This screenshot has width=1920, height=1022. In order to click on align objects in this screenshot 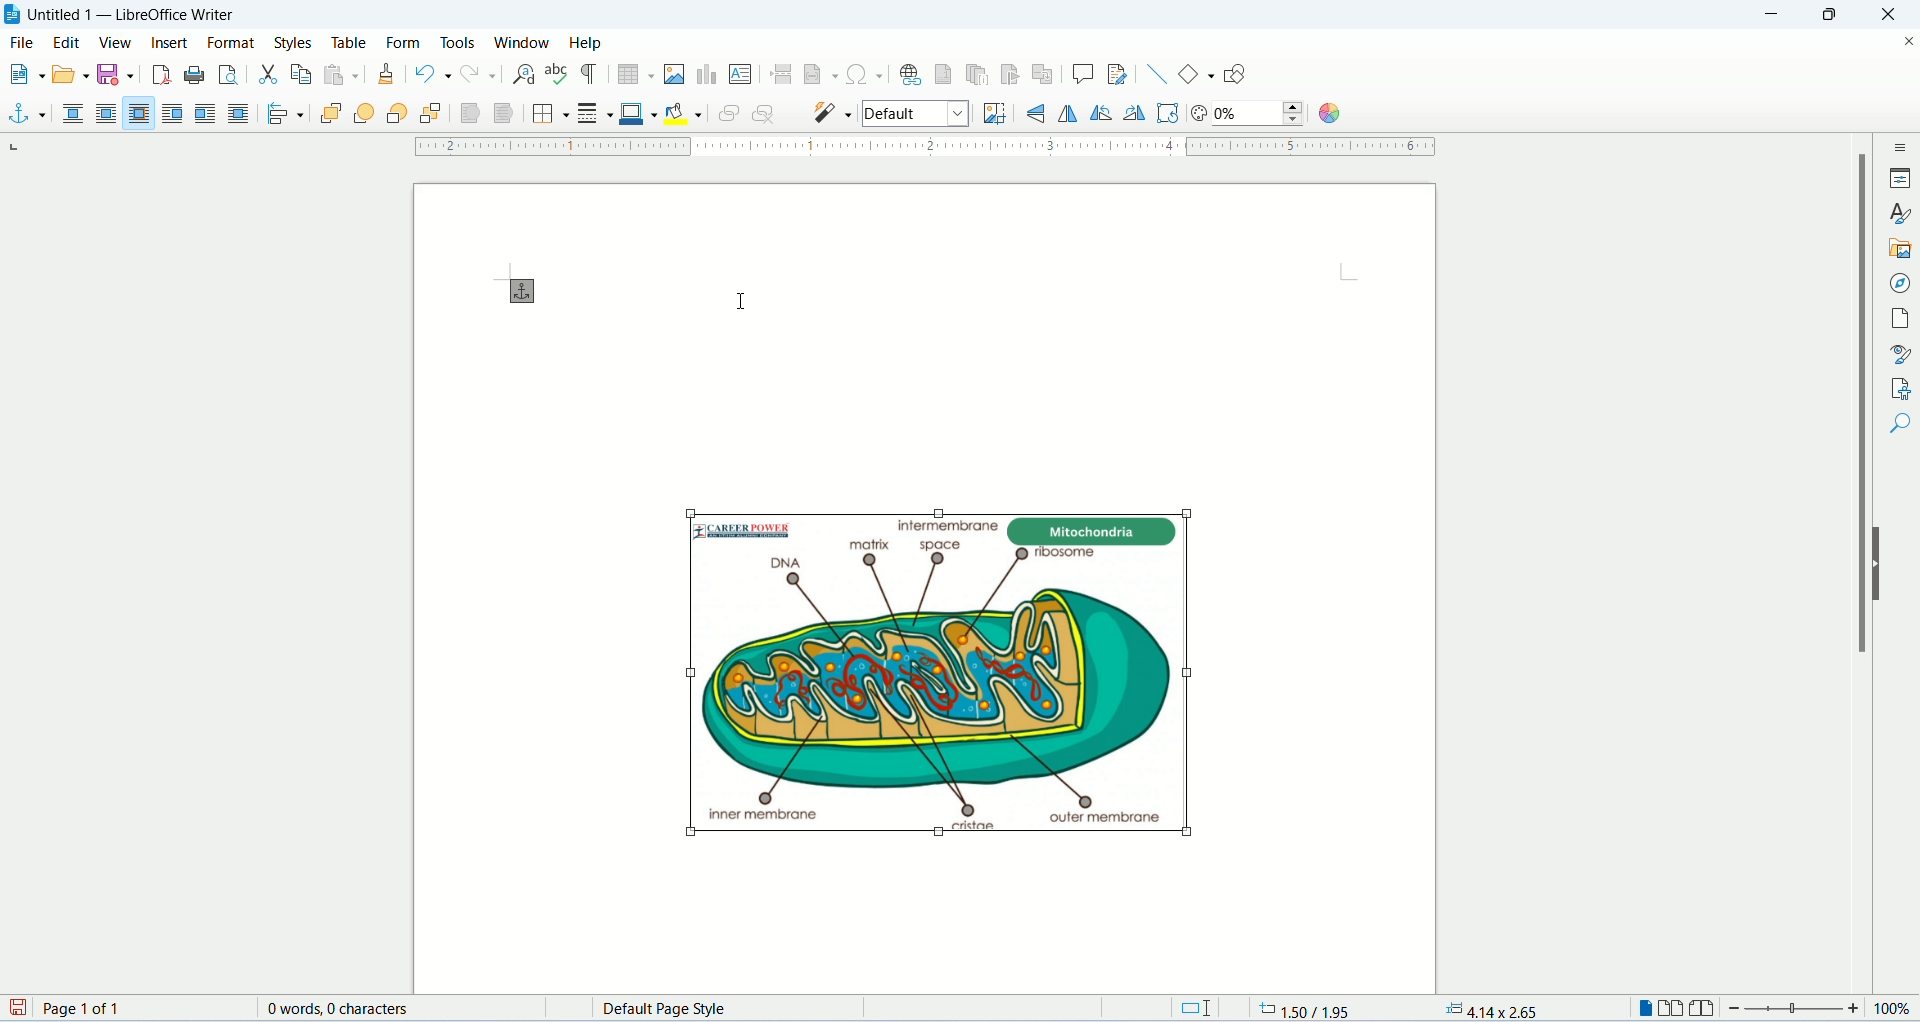, I will do `click(283, 116)`.